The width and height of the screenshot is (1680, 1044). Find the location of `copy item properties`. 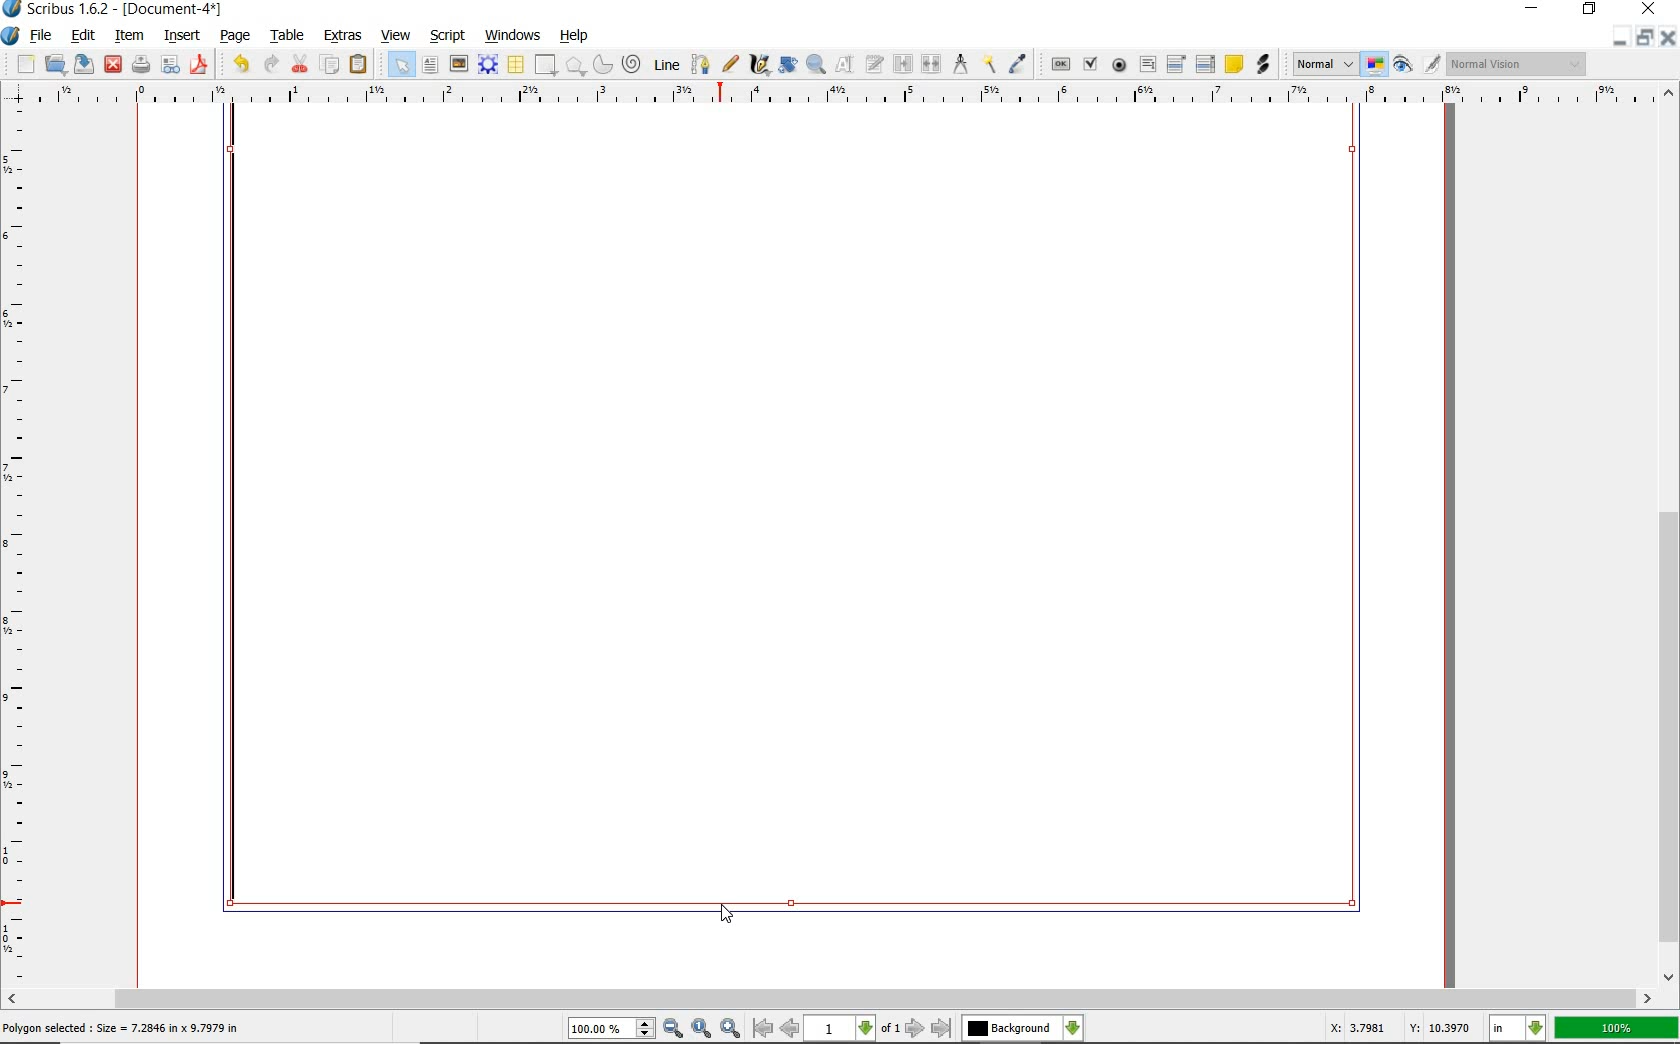

copy item properties is located at coordinates (989, 64).